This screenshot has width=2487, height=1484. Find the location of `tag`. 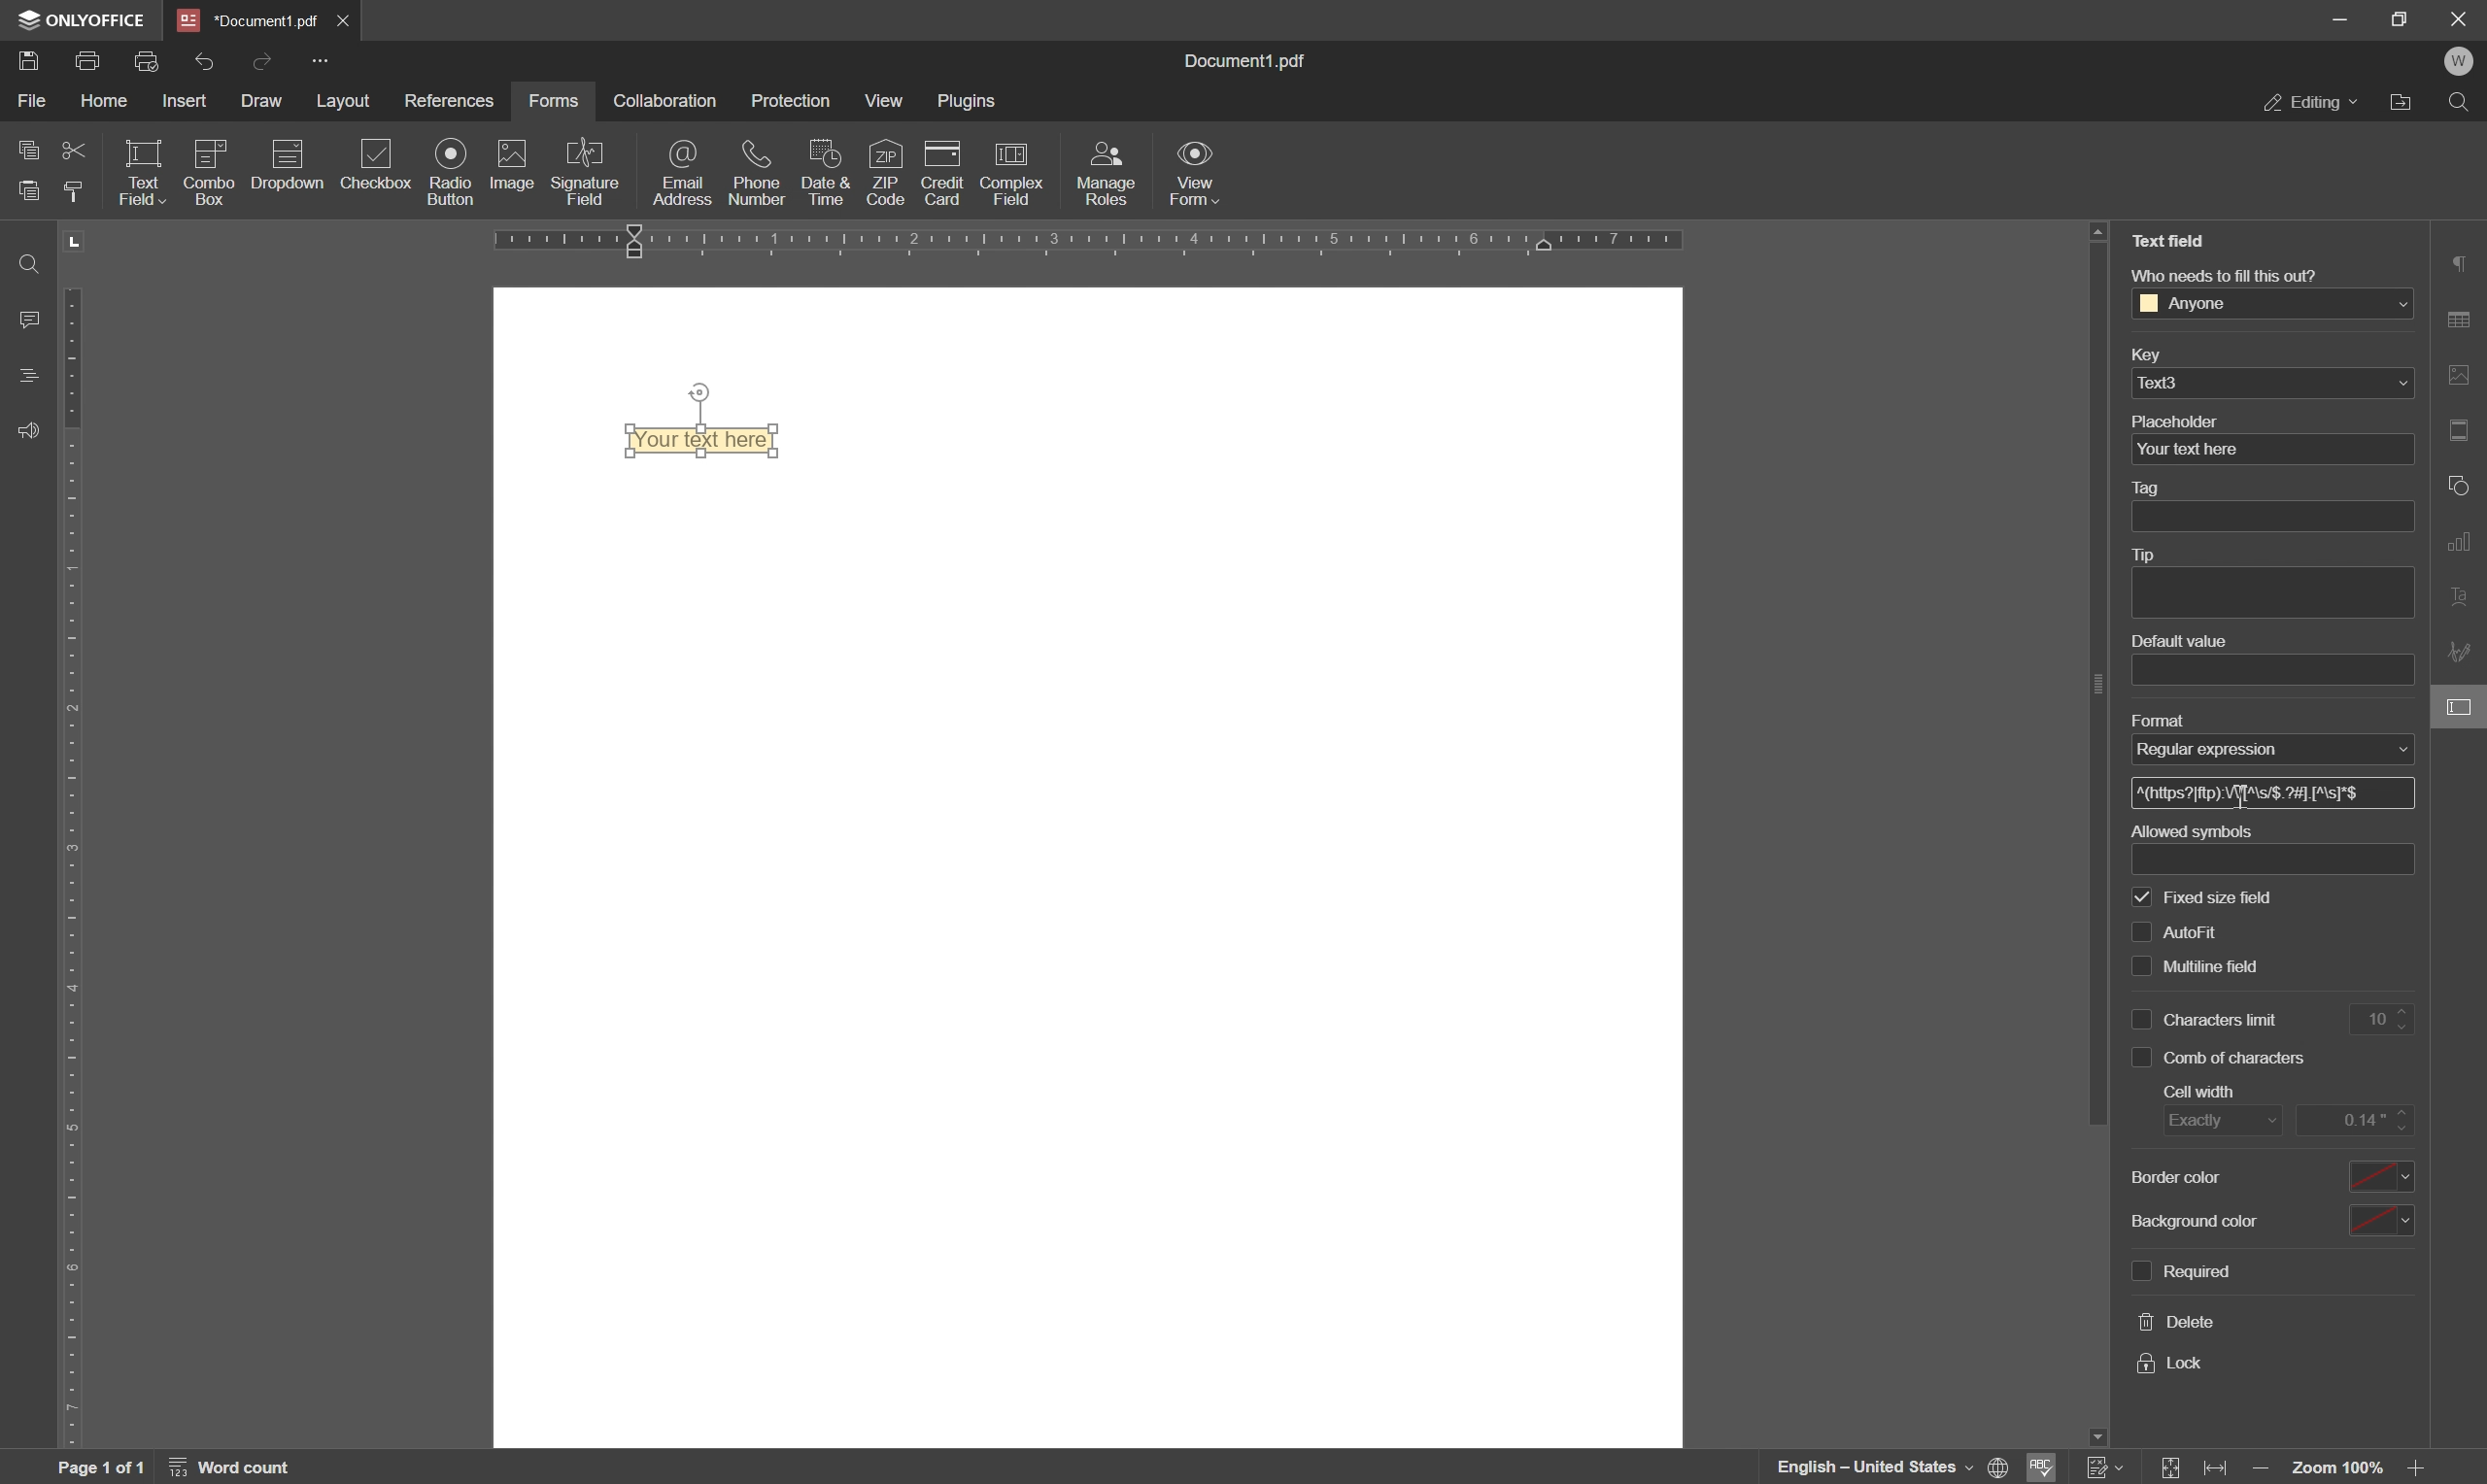

tag is located at coordinates (2151, 489).